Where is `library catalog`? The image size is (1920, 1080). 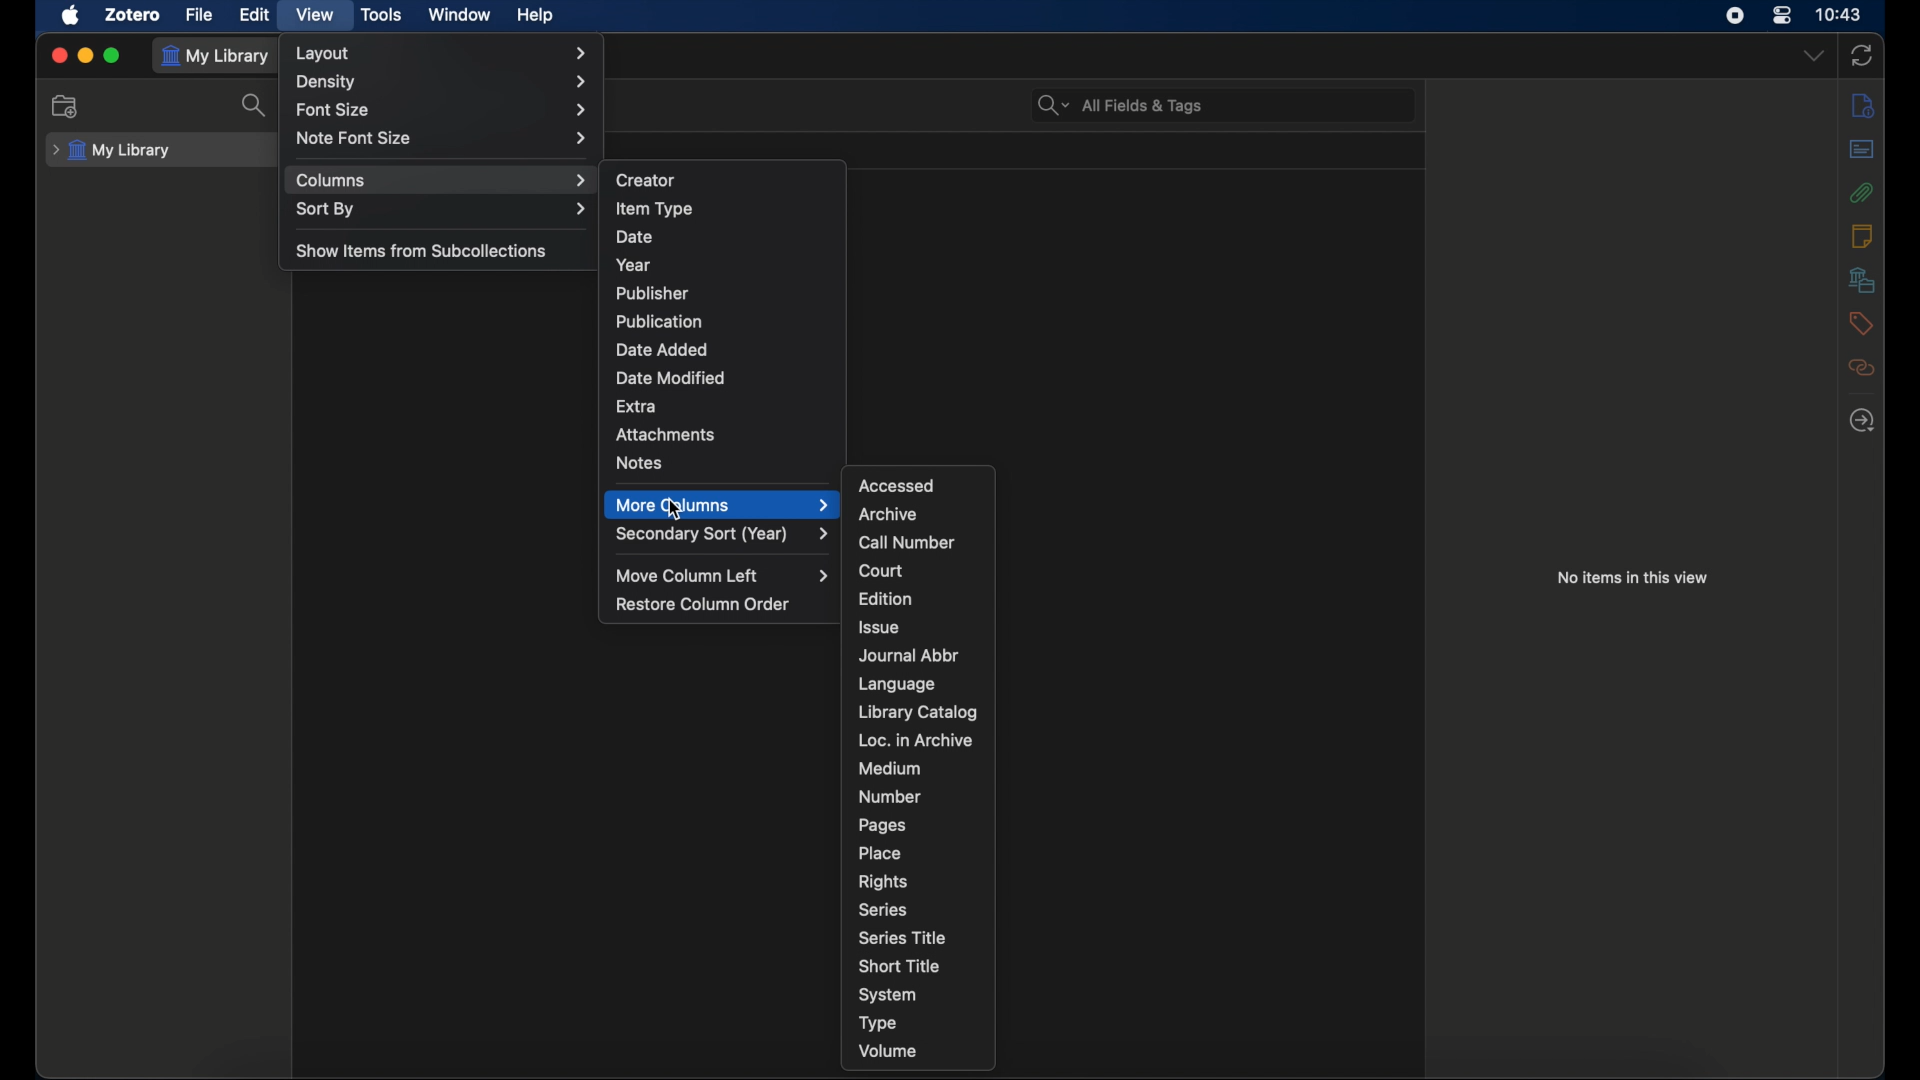
library catalog is located at coordinates (918, 712).